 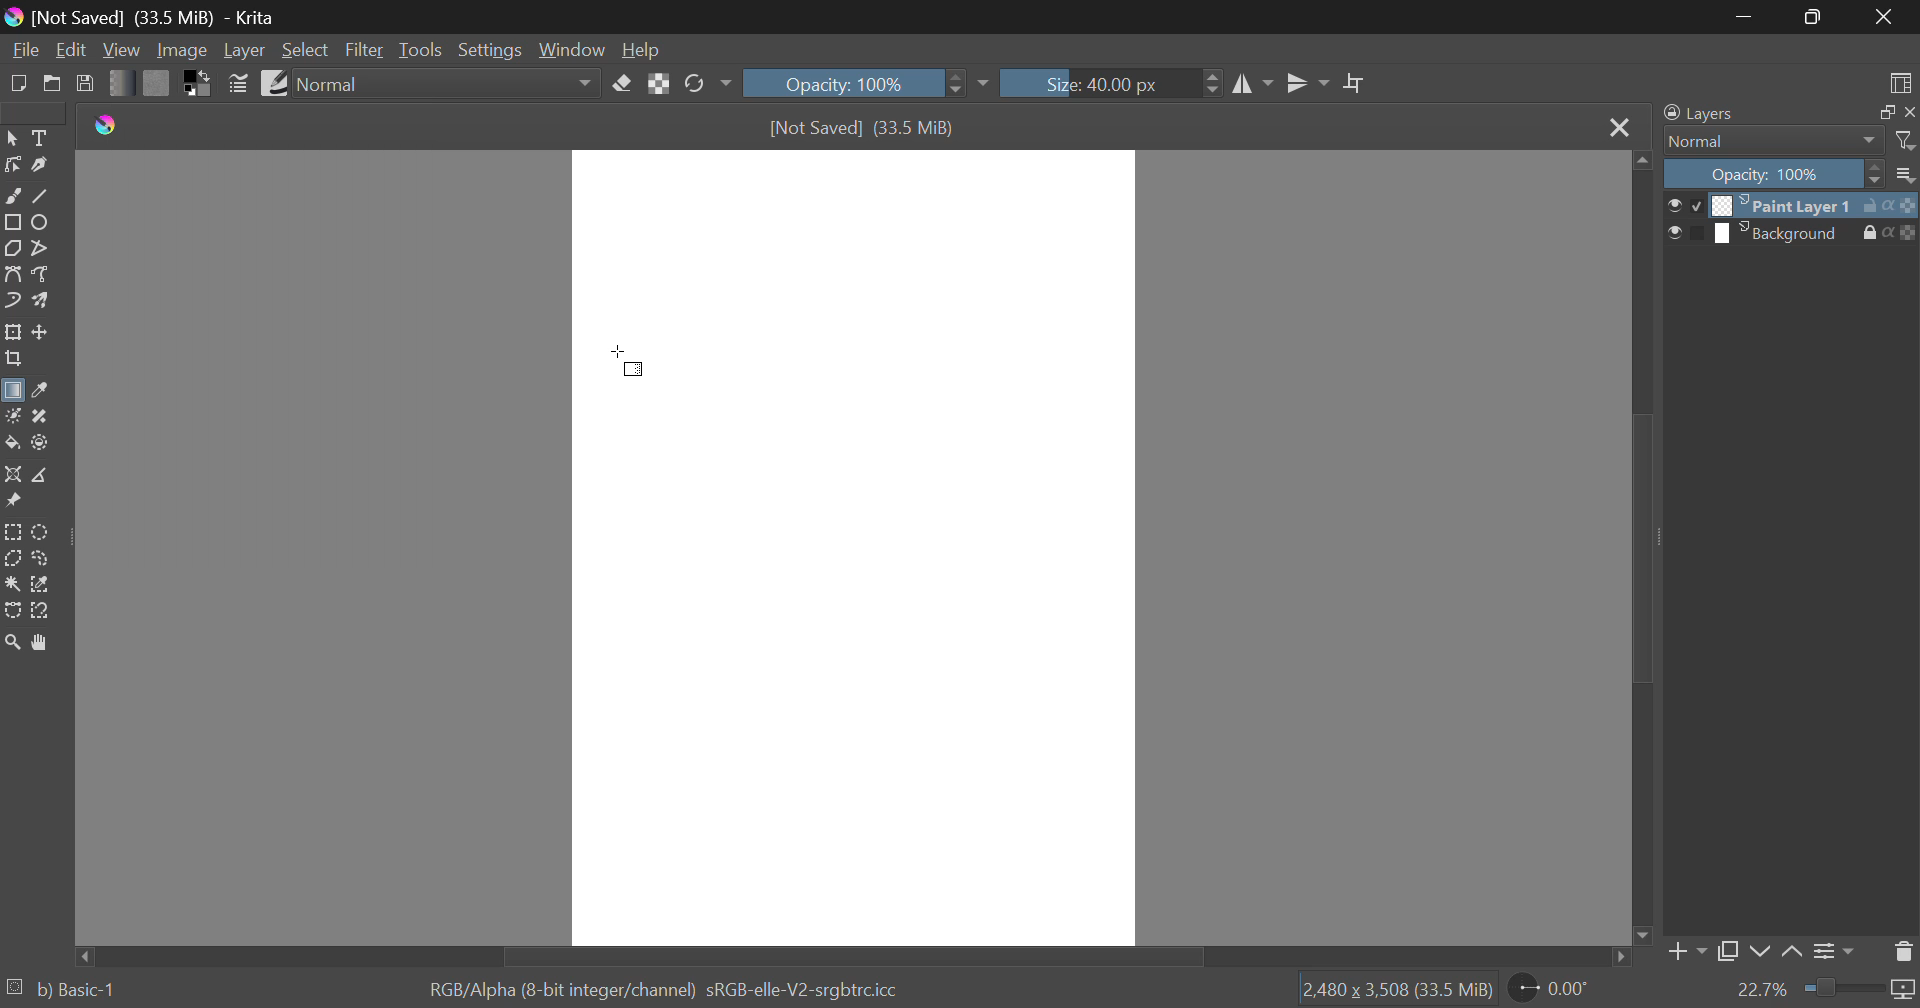 What do you see at coordinates (52, 83) in the screenshot?
I see `Open` at bounding box center [52, 83].